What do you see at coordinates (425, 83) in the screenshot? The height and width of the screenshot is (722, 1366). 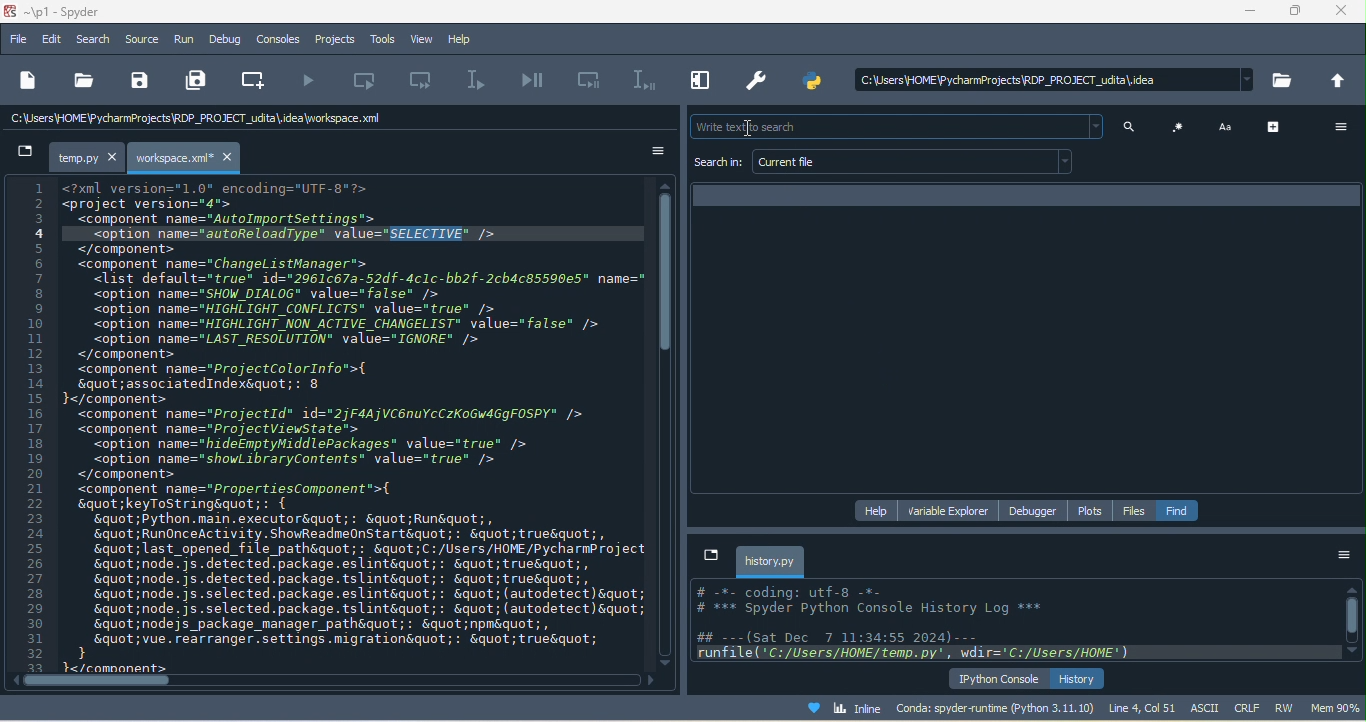 I see `run current cell and go to the next one` at bounding box center [425, 83].